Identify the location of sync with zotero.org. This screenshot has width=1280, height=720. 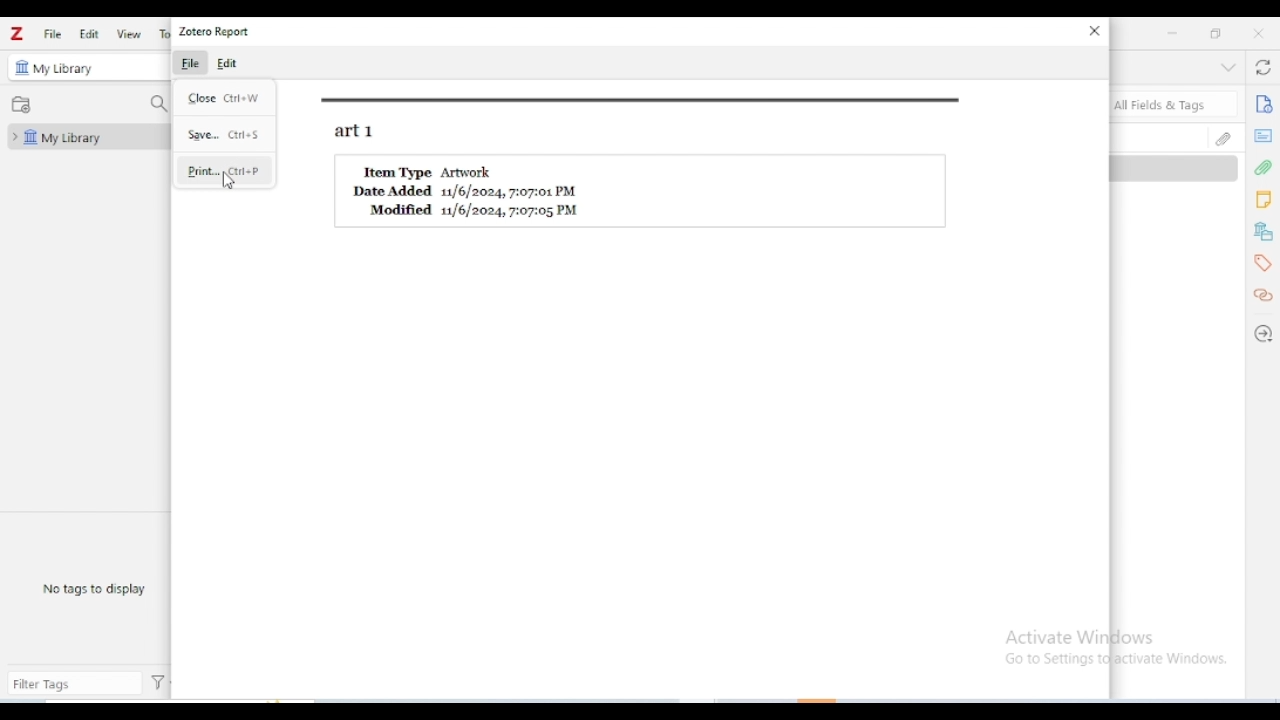
(1262, 66).